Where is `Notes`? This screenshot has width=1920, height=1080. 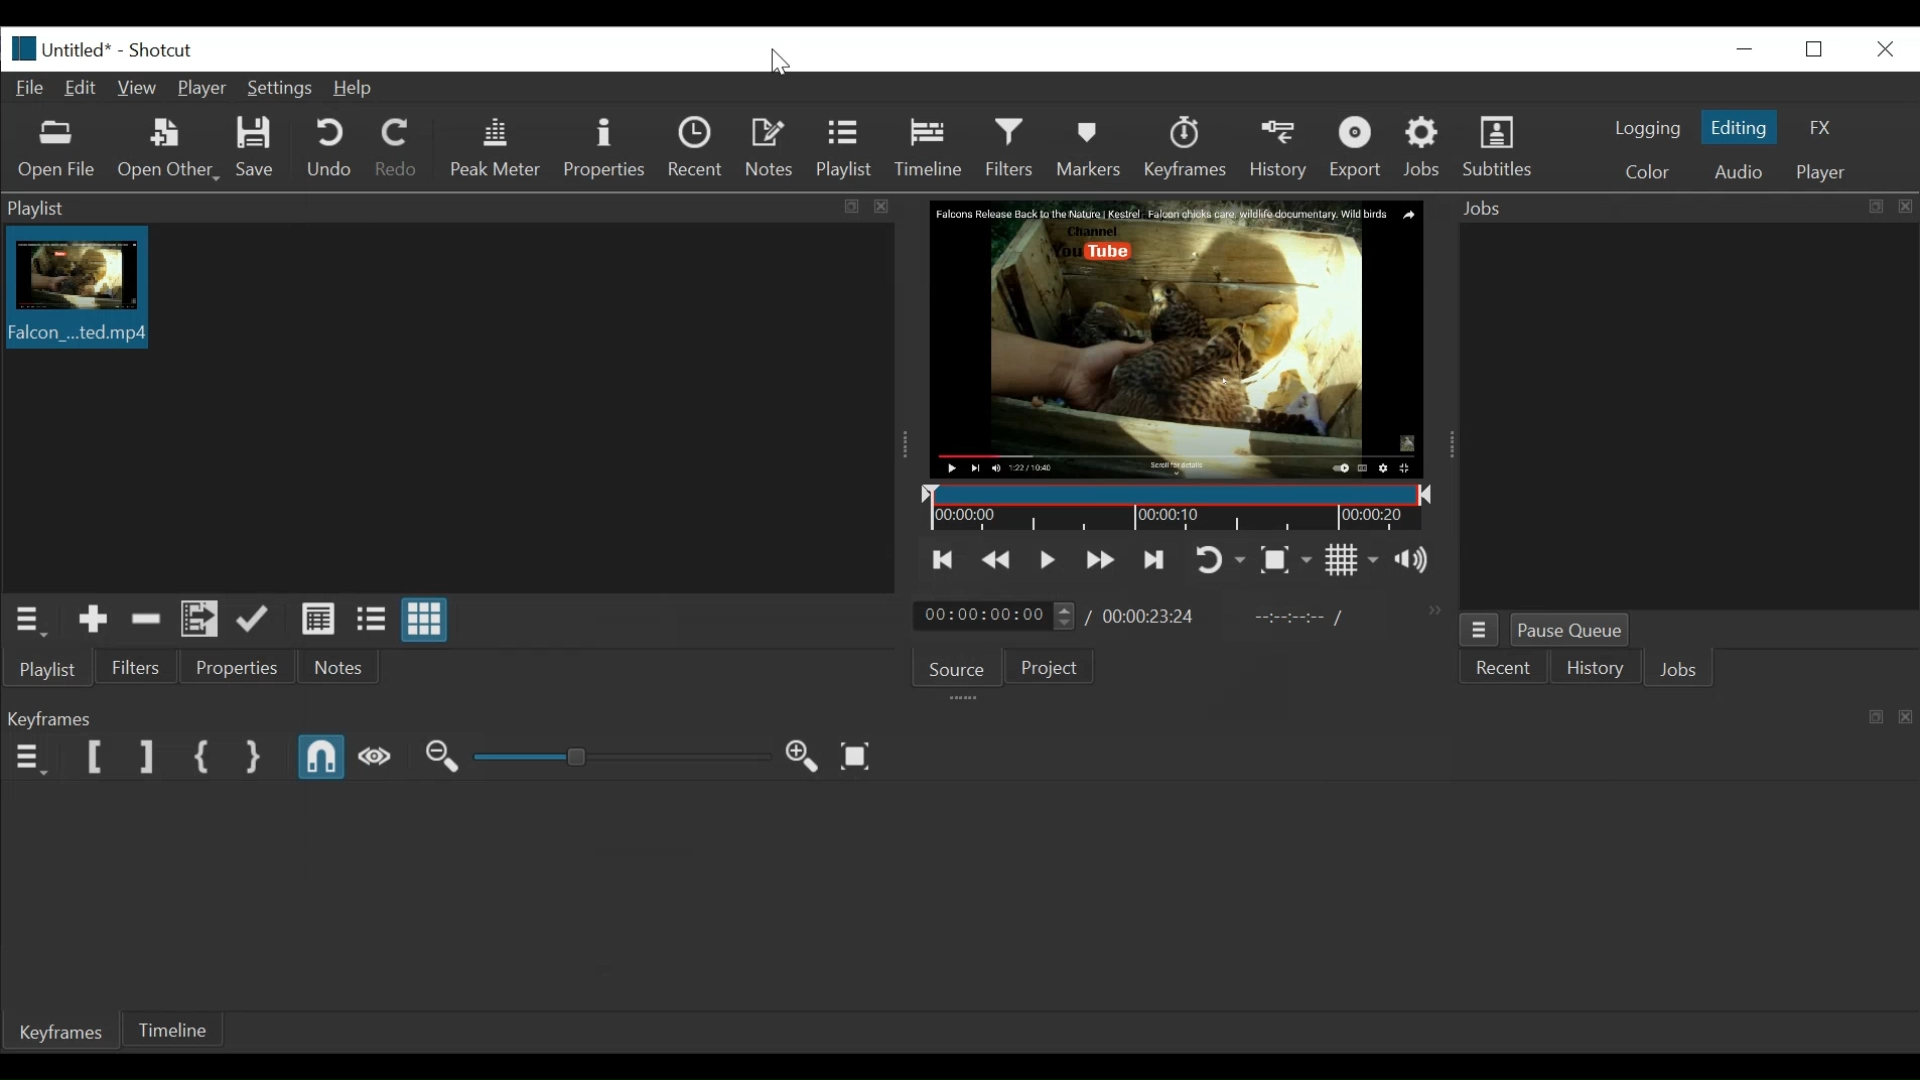
Notes is located at coordinates (343, 670).